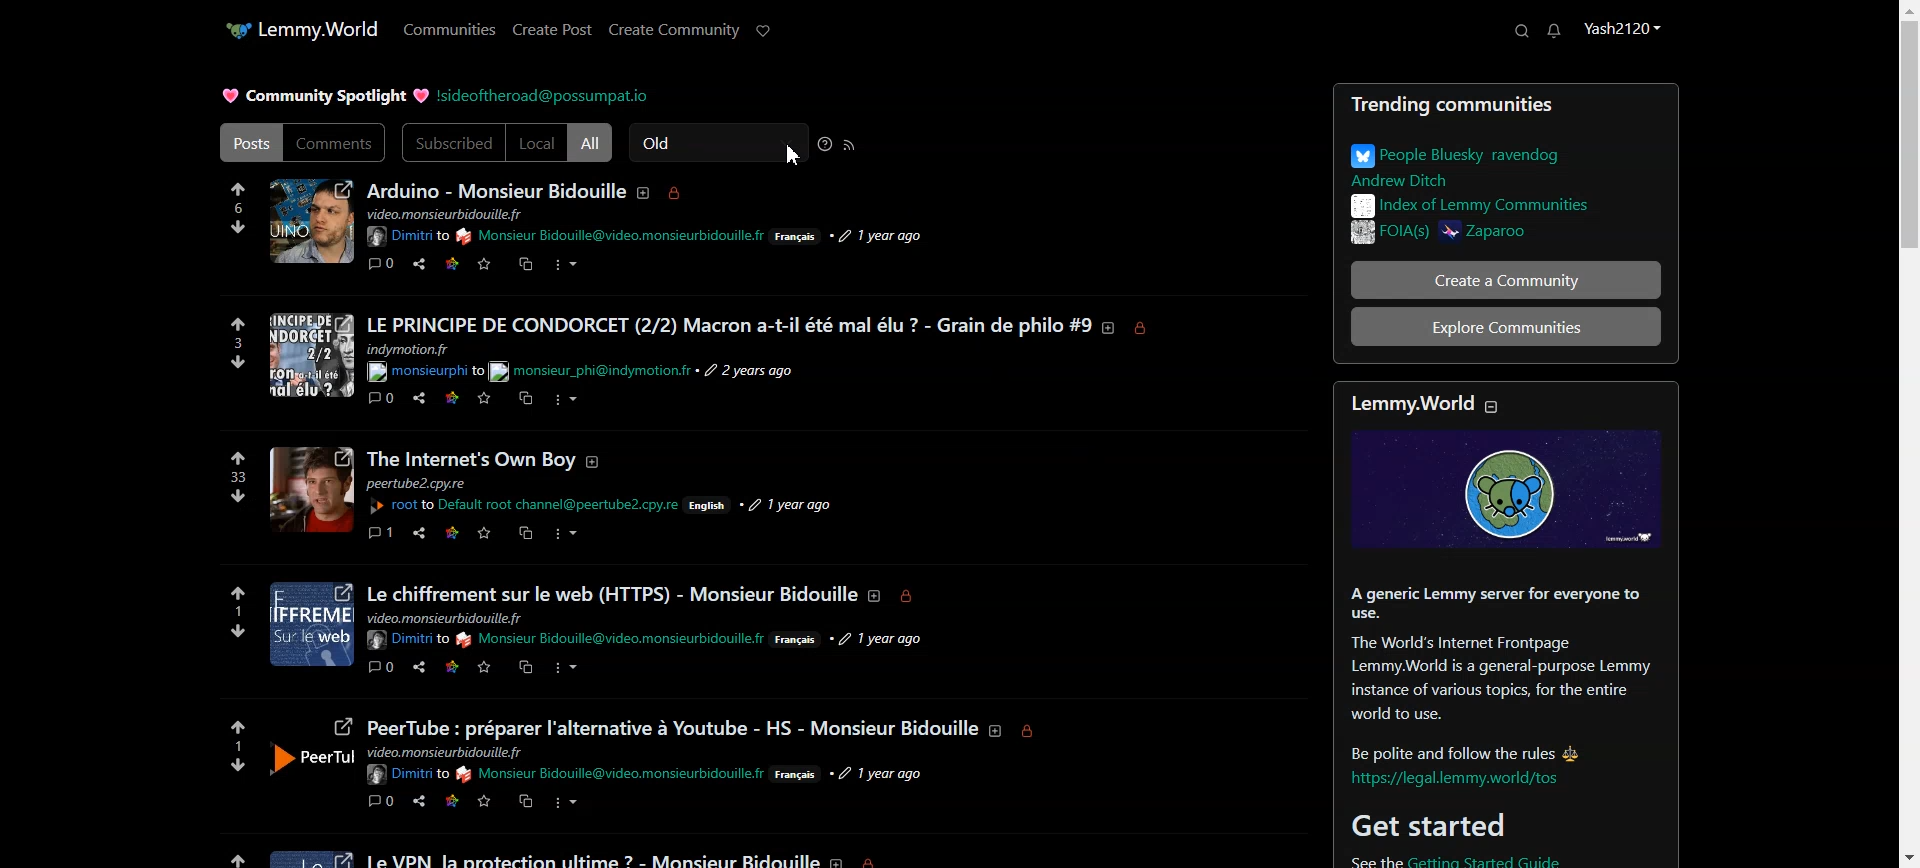  I want to click on RSS, so click(850, 144).